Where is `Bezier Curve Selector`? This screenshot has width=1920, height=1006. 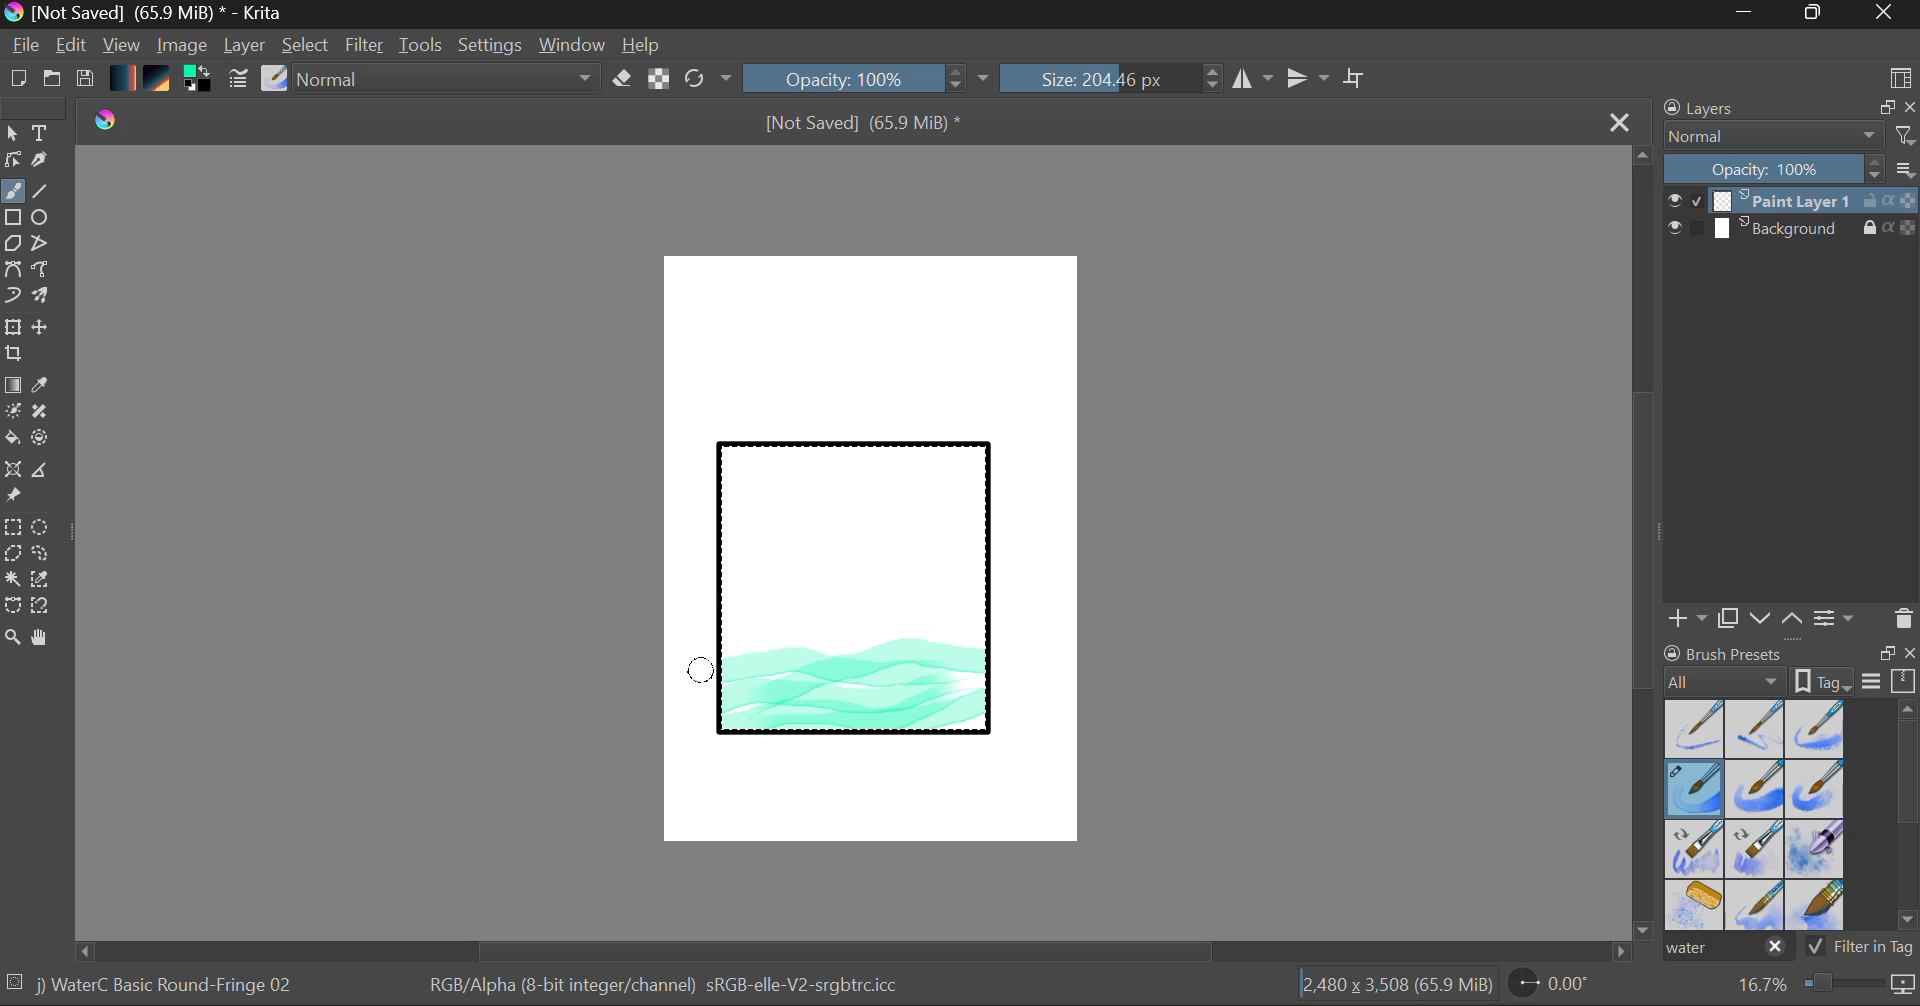
Bezier Curve Selector is located at coordinates (12, 607).